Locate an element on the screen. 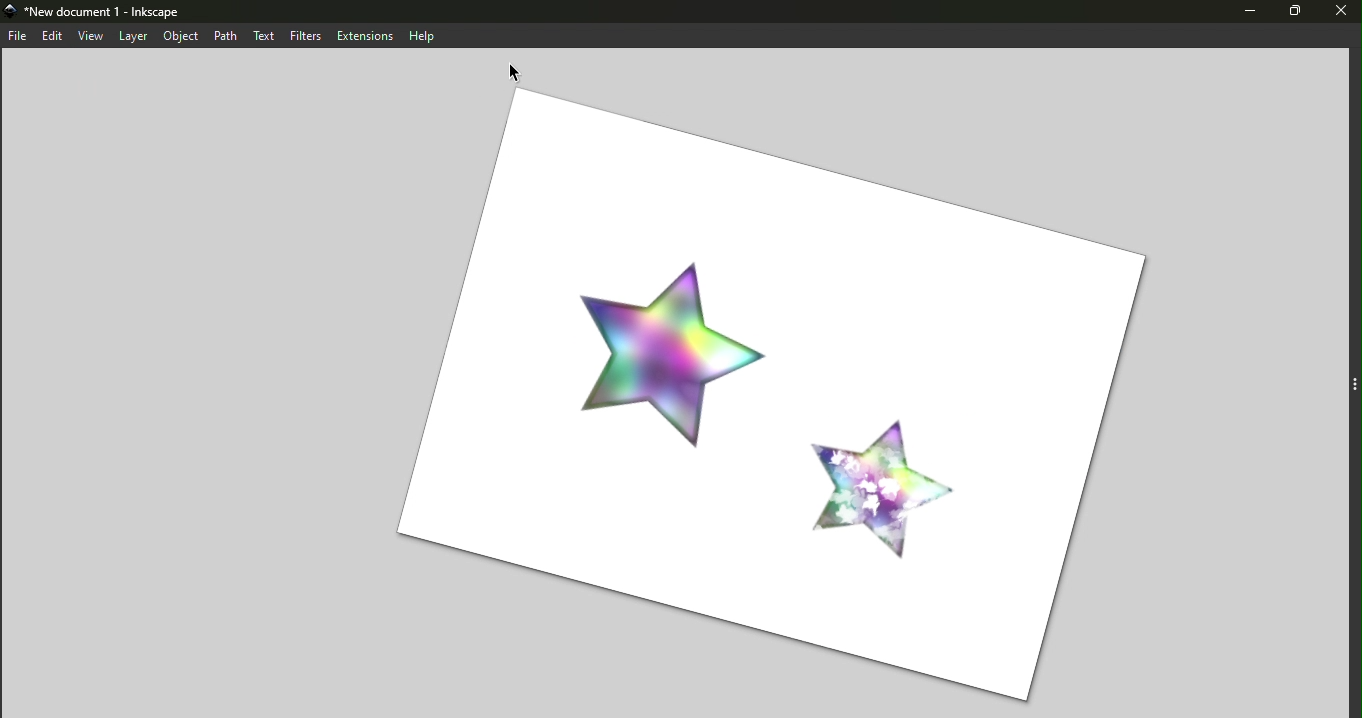 The height and width of the screenshot is (718, 1362). Maximize is located at coordinates (1292, 13).